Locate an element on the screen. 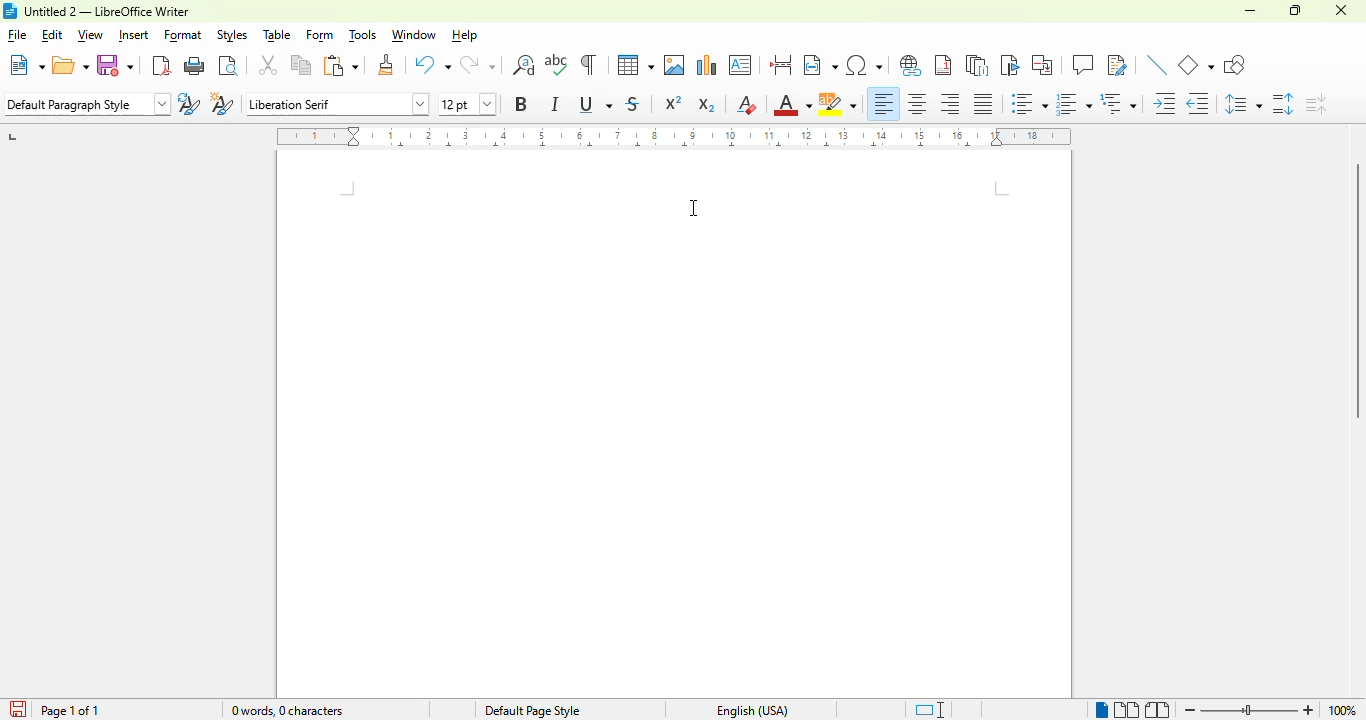 The height and width of the screenshot is (720, 1366). export directly as PDF is located at coordinates (162, 66).